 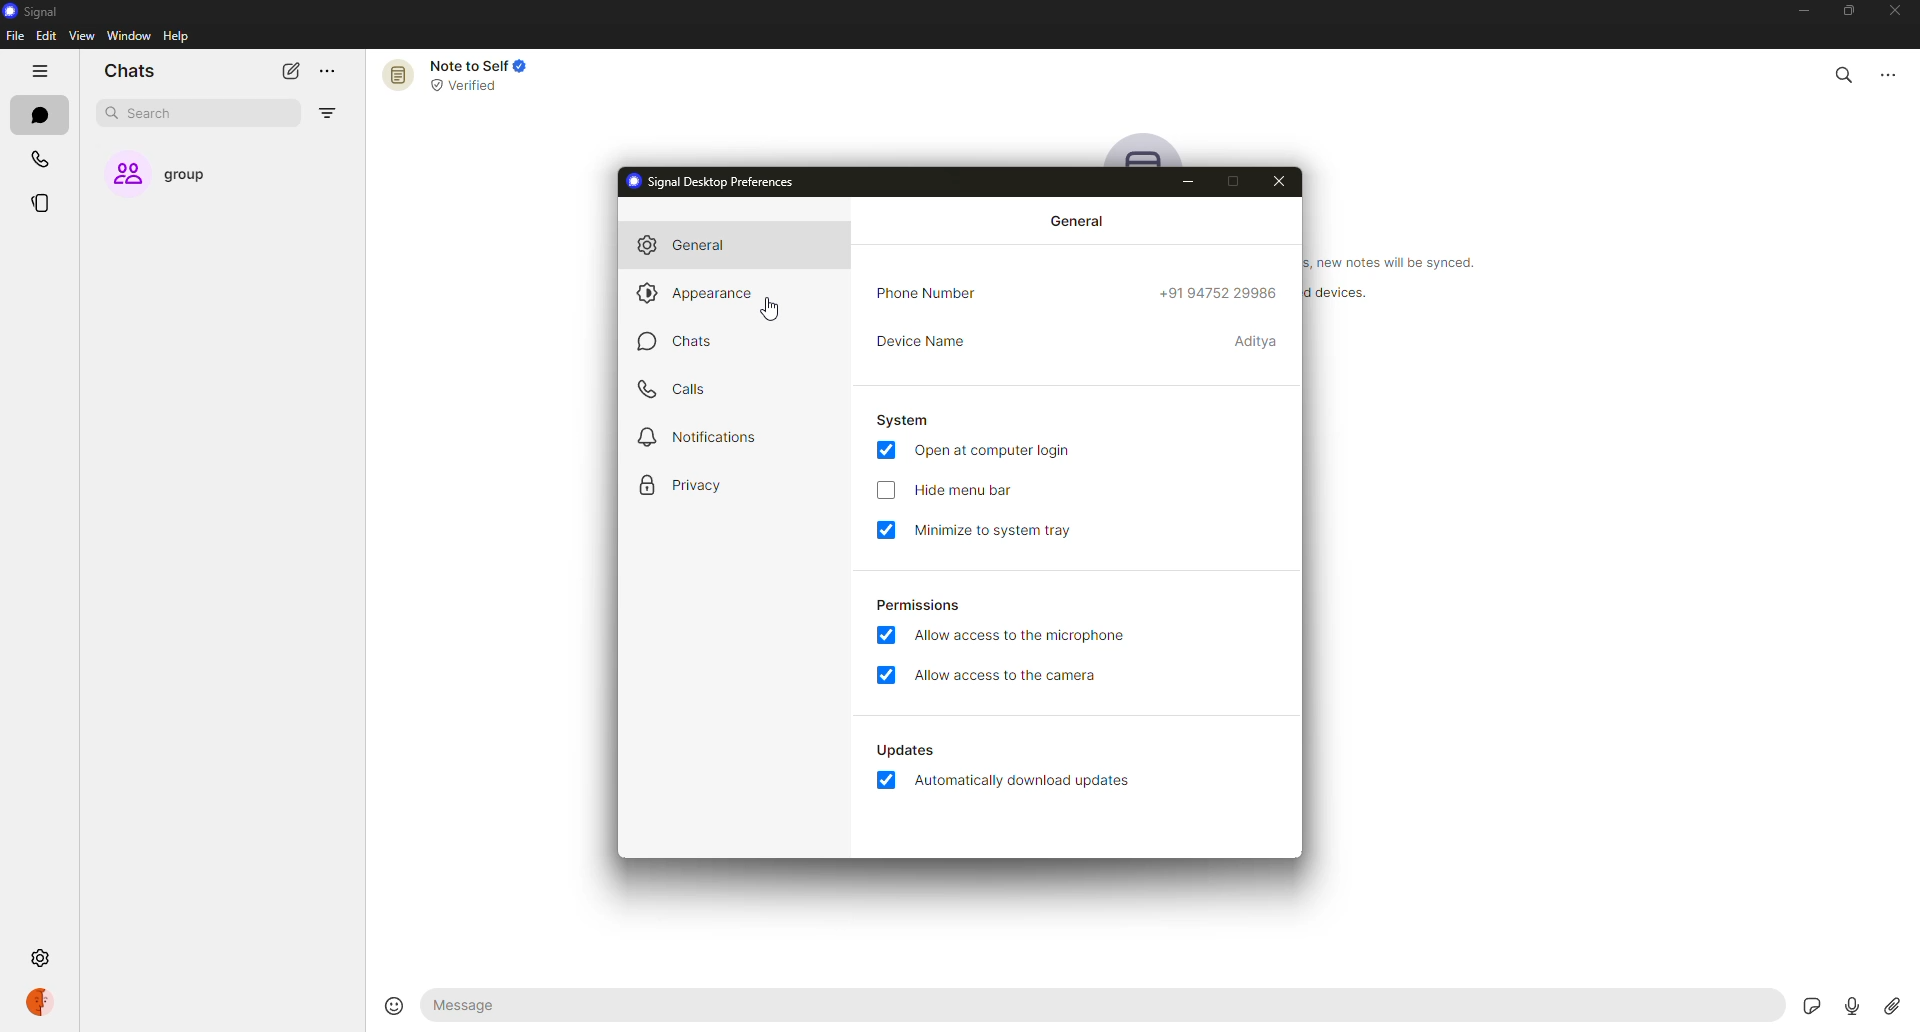 I want to click on notifications, so click(x=702, y=434).